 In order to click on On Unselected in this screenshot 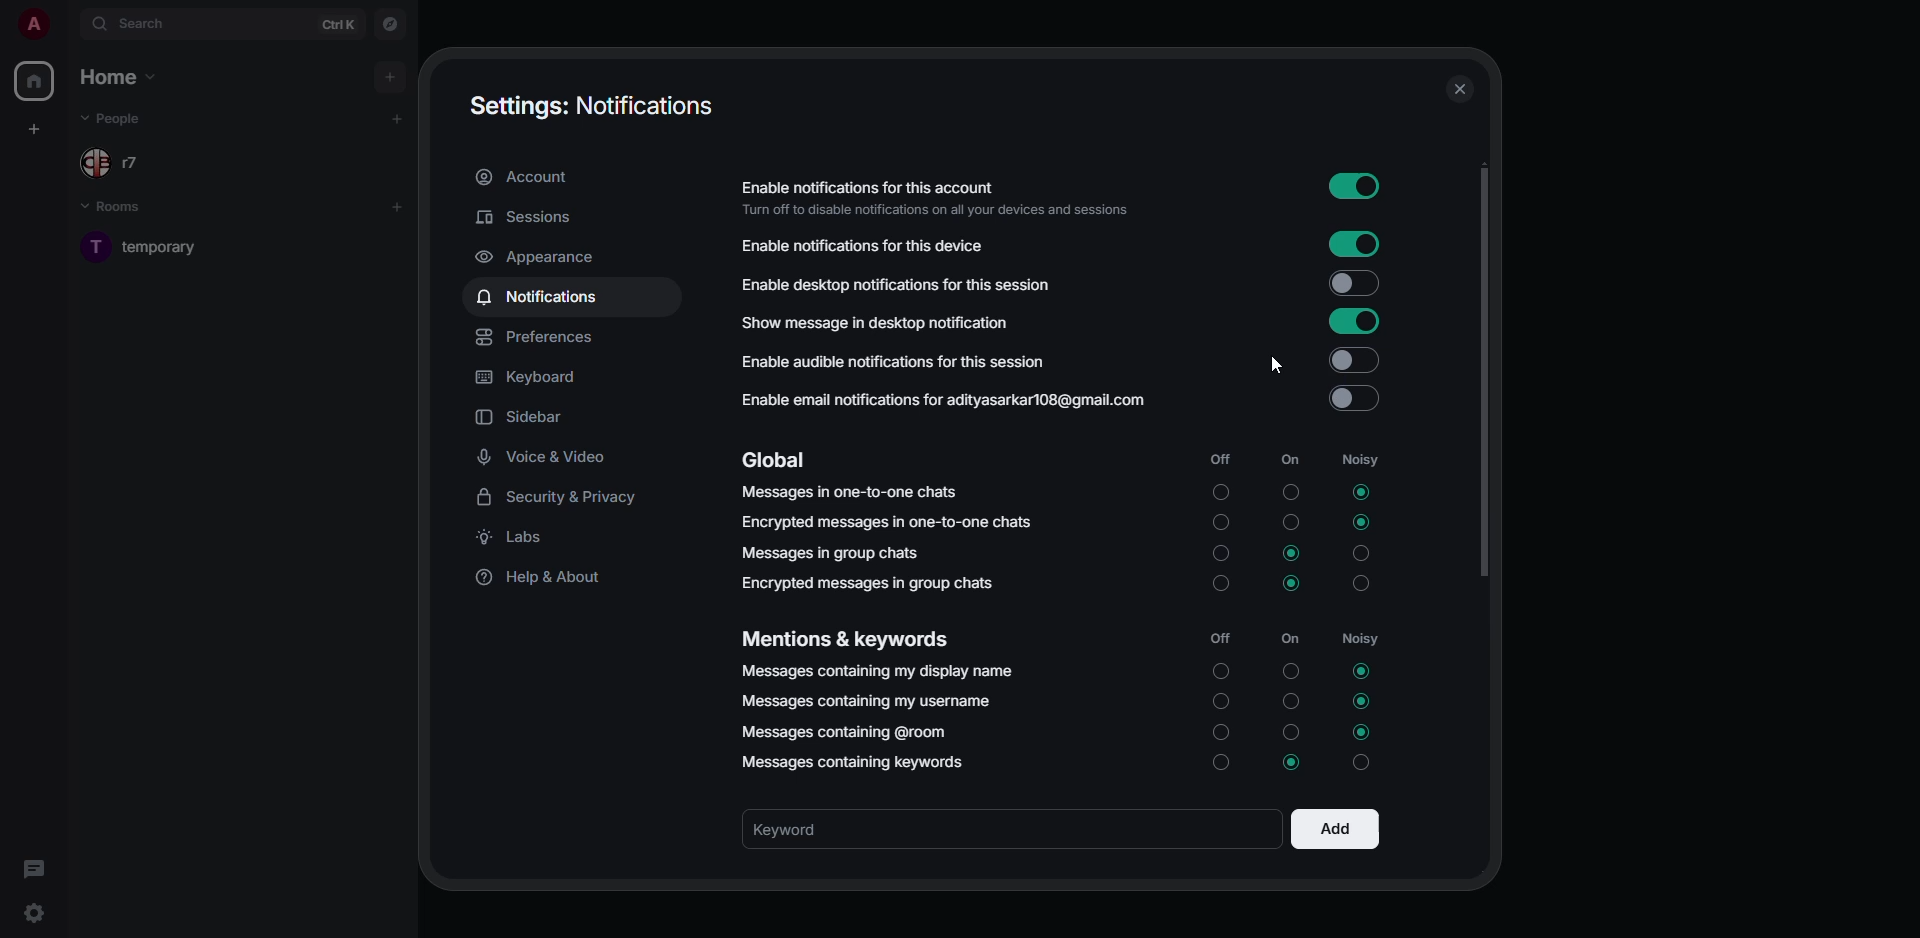, I will do `click(1291, 731)`.